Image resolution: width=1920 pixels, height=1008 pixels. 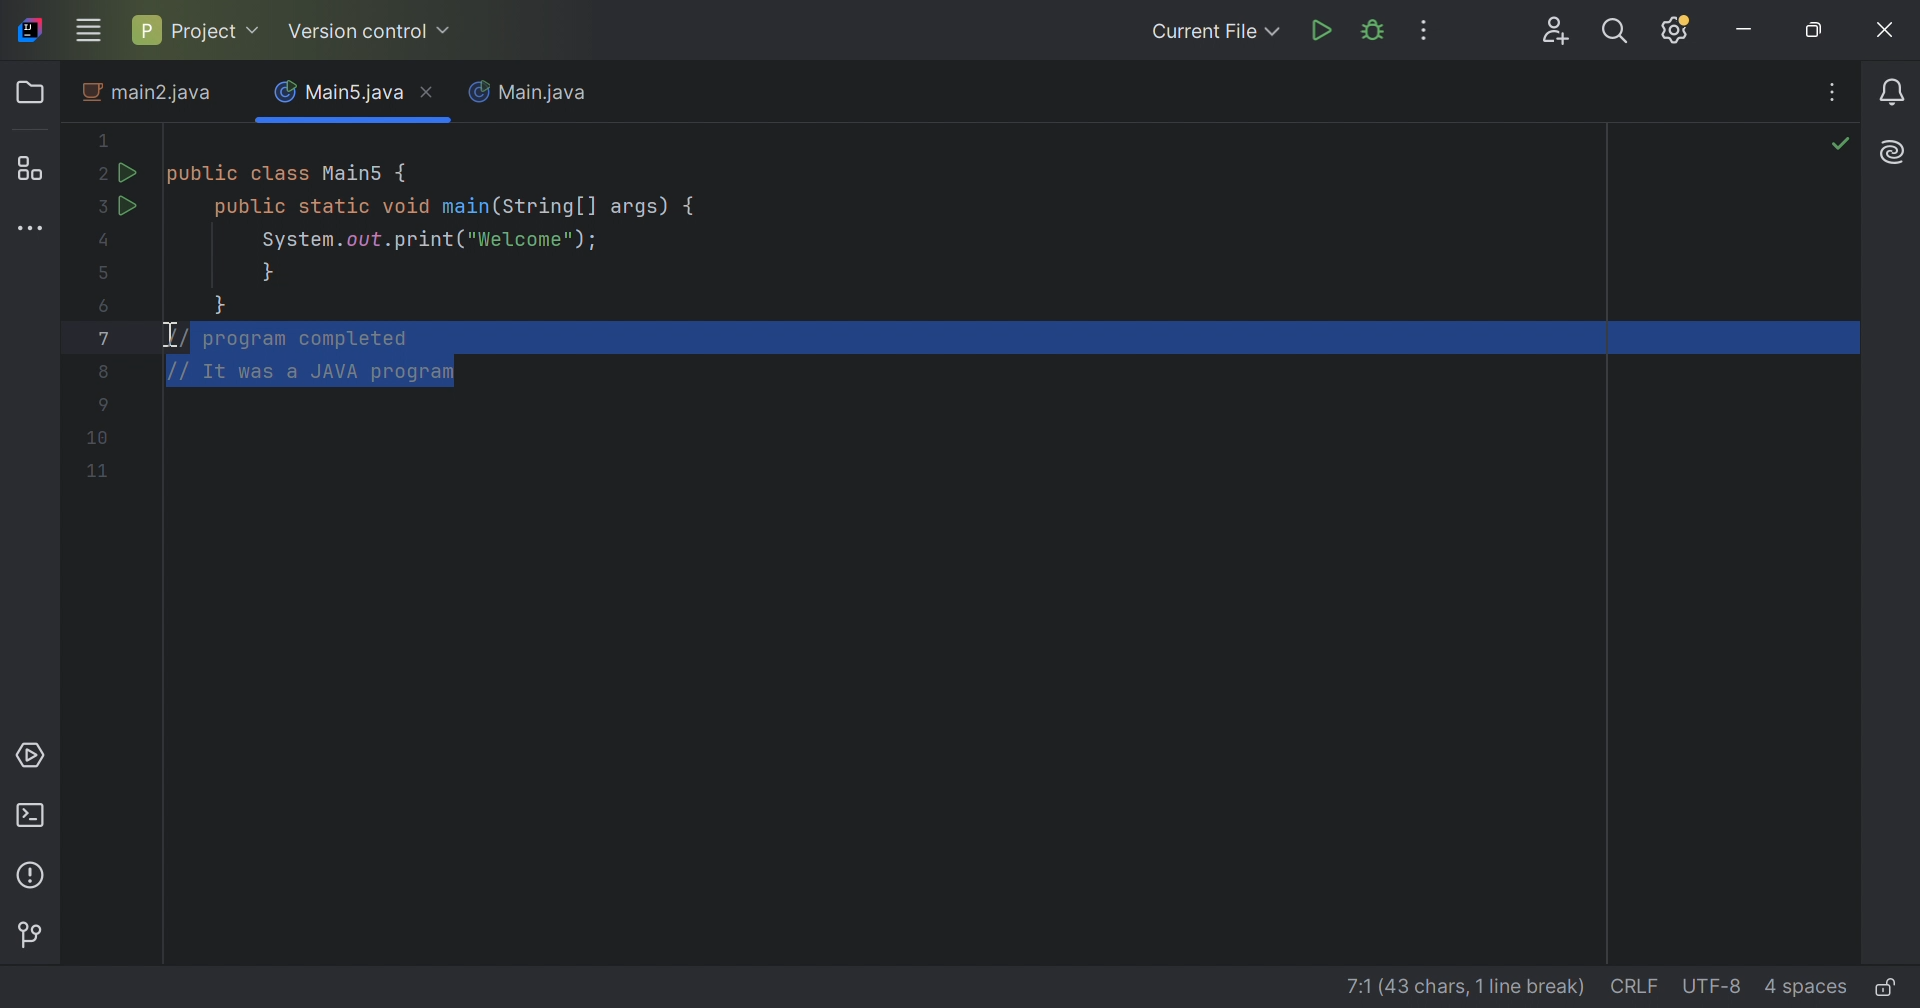 I want to click on Close, so click(x=1887, y=32).